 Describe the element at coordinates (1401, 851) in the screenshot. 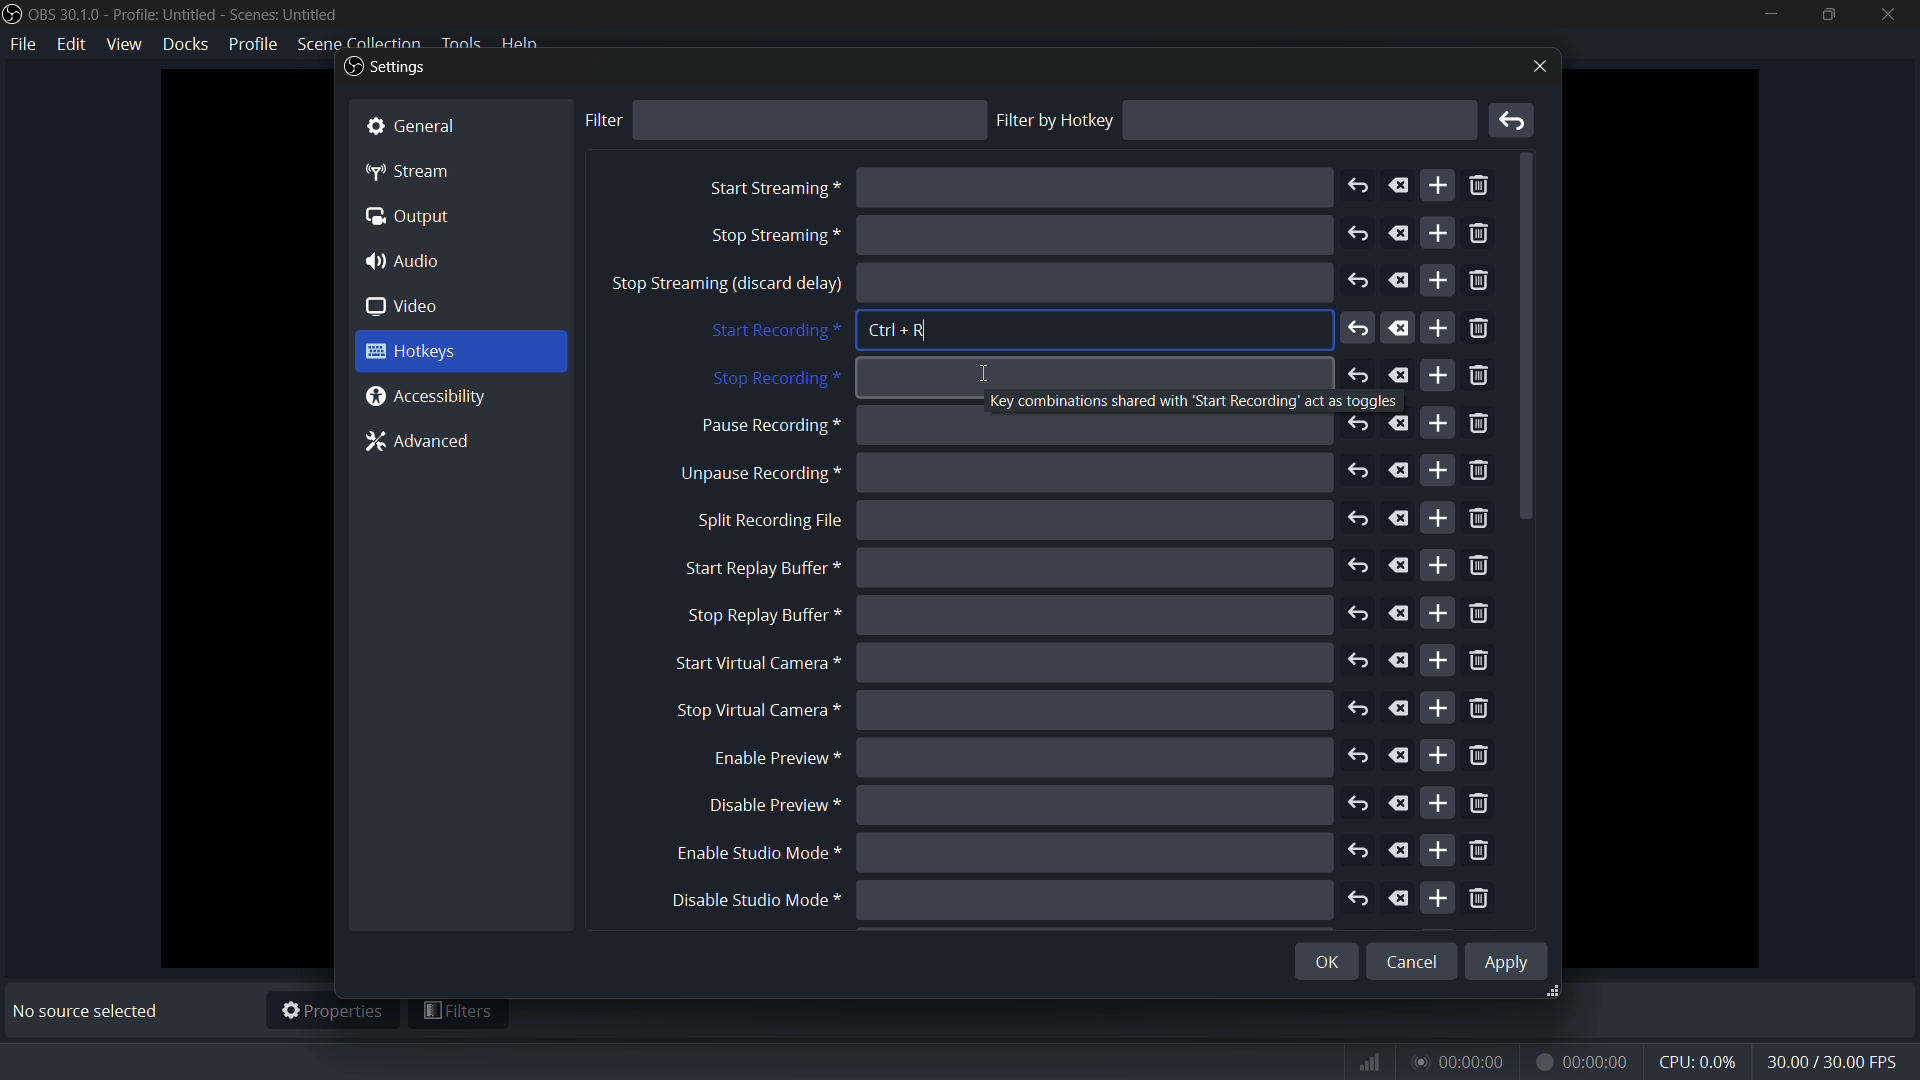

I see `delete` at that location.